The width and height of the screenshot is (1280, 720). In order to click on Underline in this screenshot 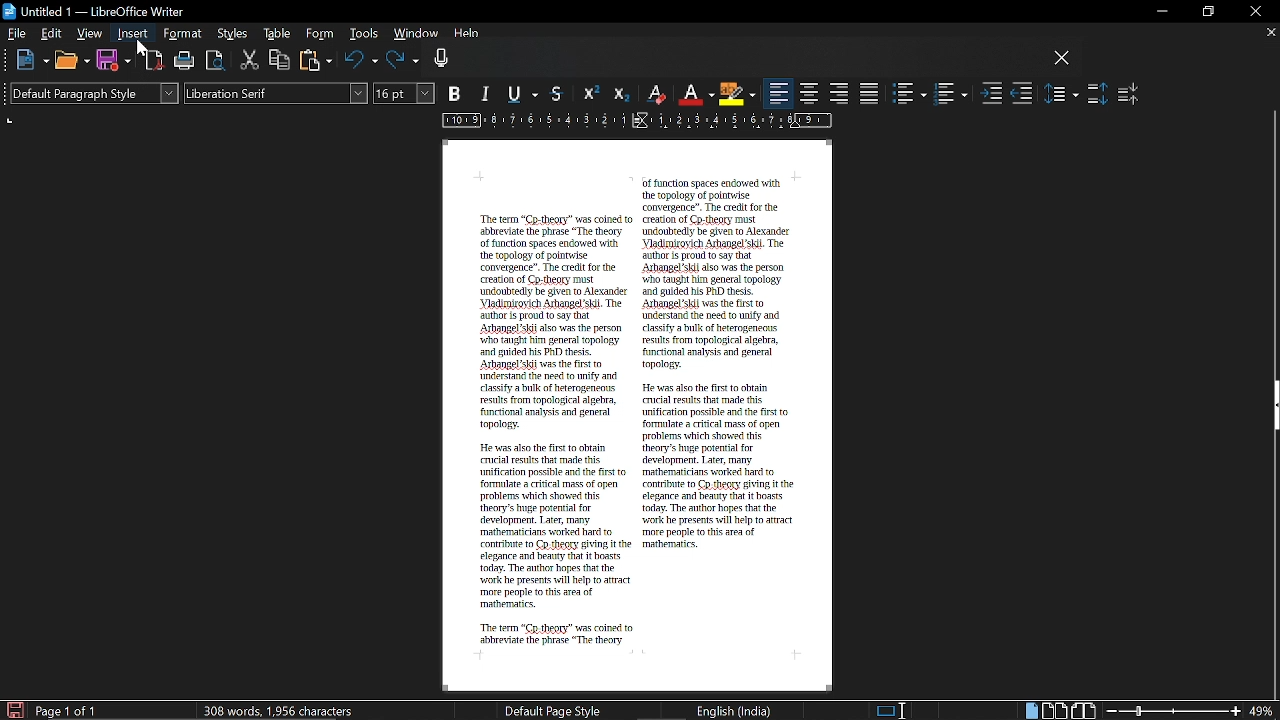, I will do `click(526, 95)`.